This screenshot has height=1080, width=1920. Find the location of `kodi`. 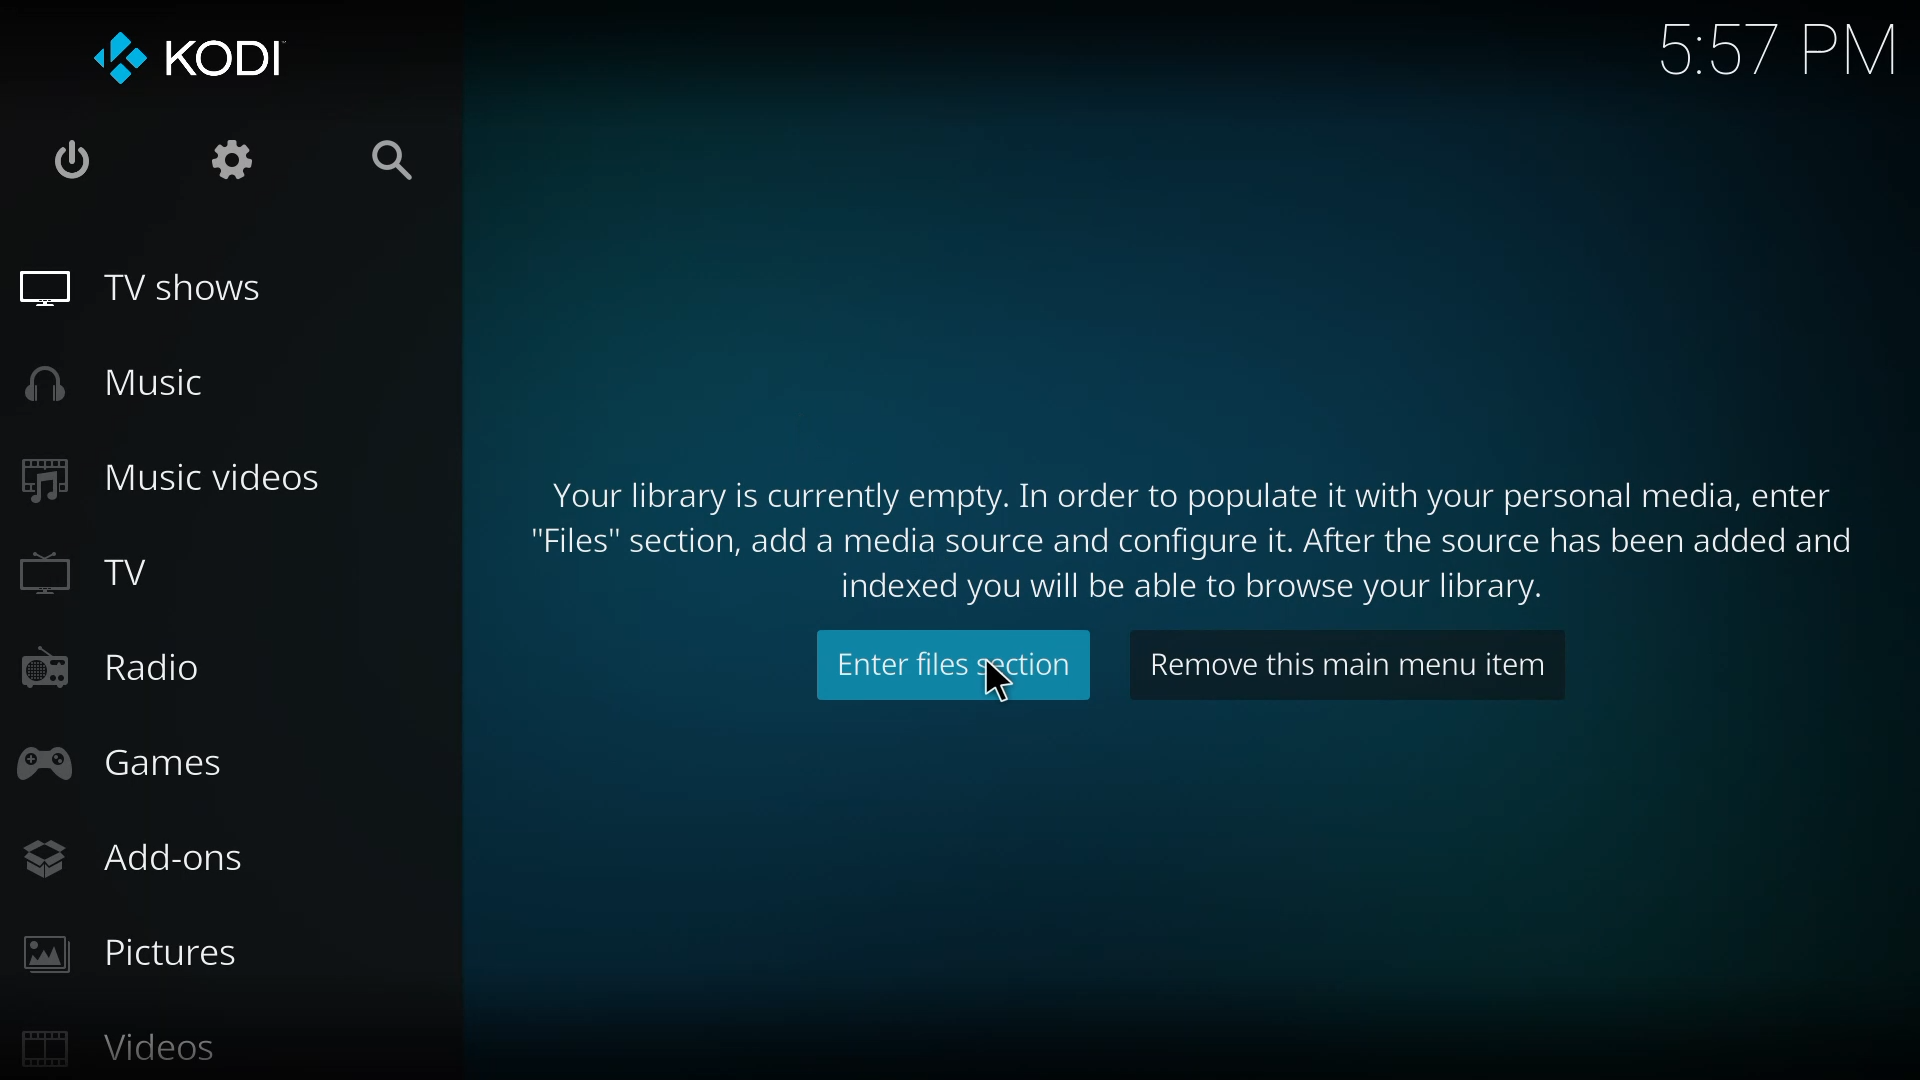

kodi is located at coordinates (193, 57).